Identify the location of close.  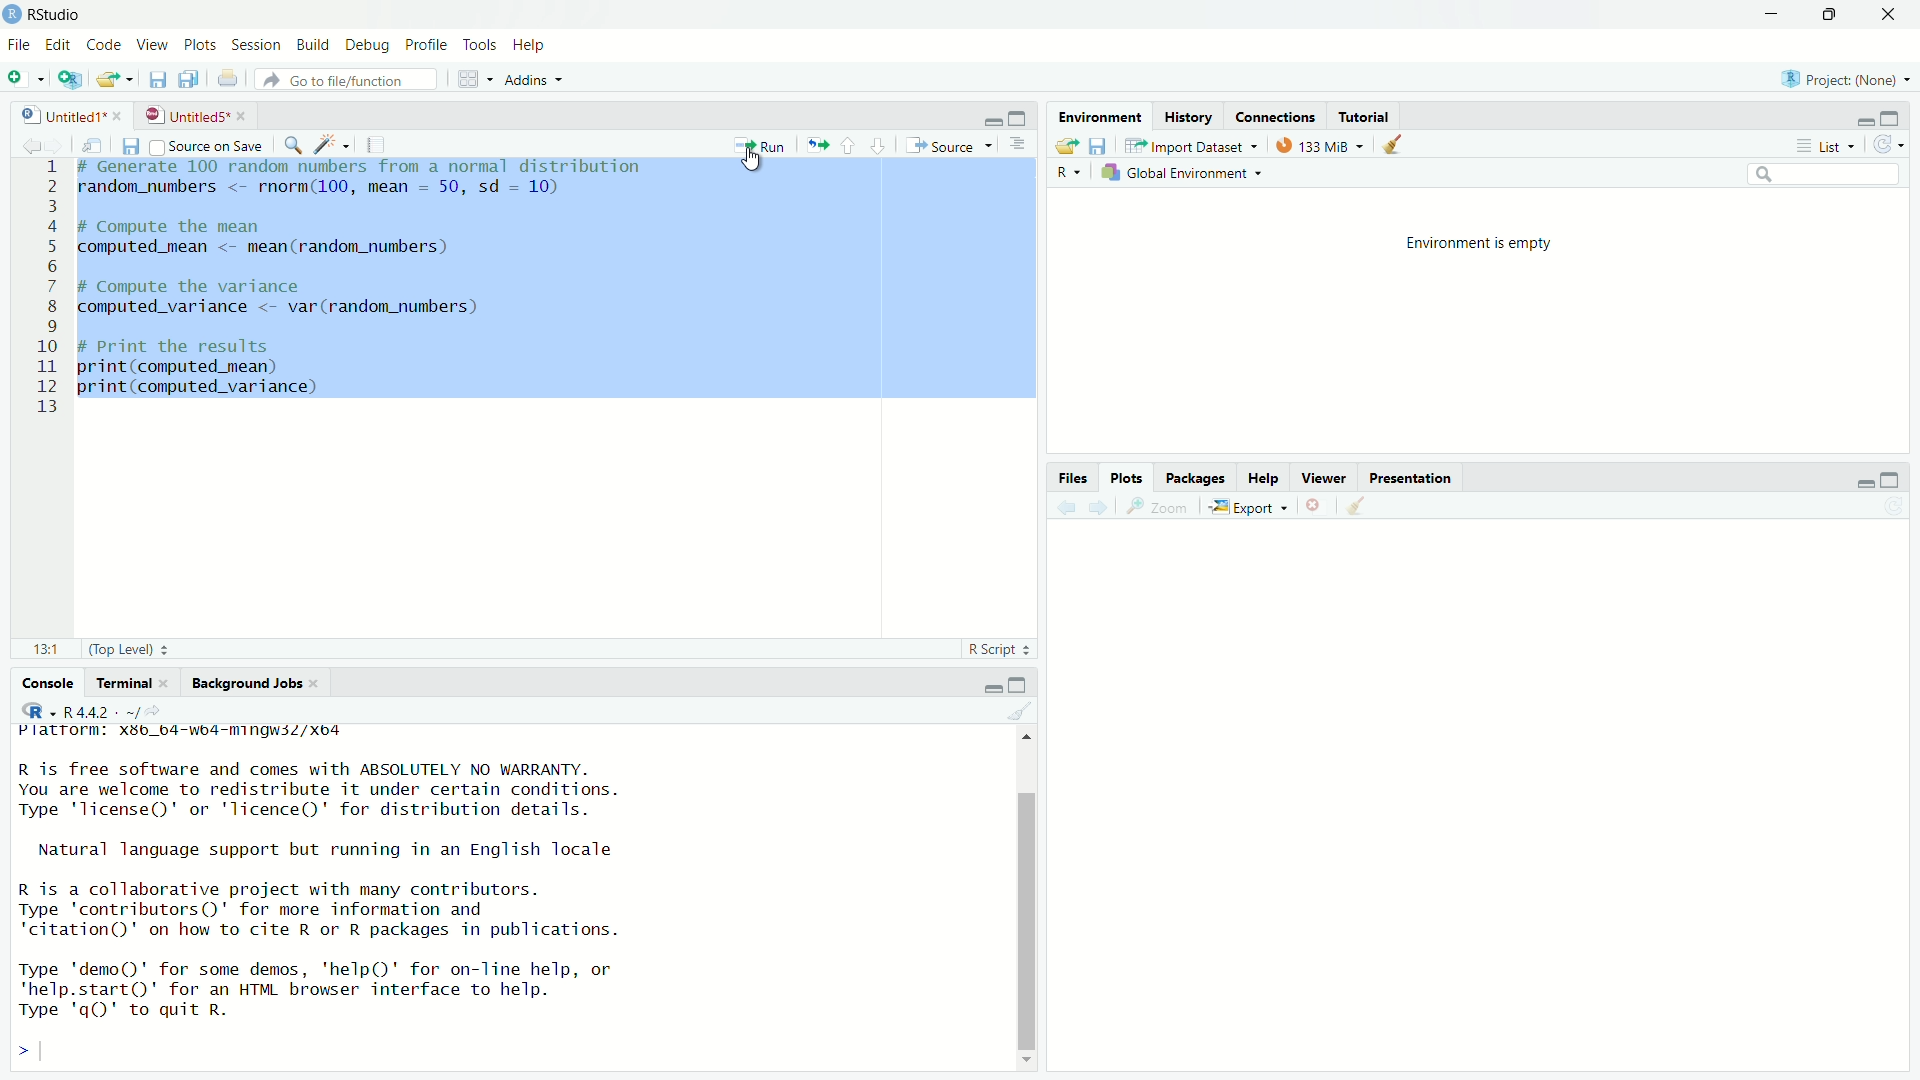
(244, 115).